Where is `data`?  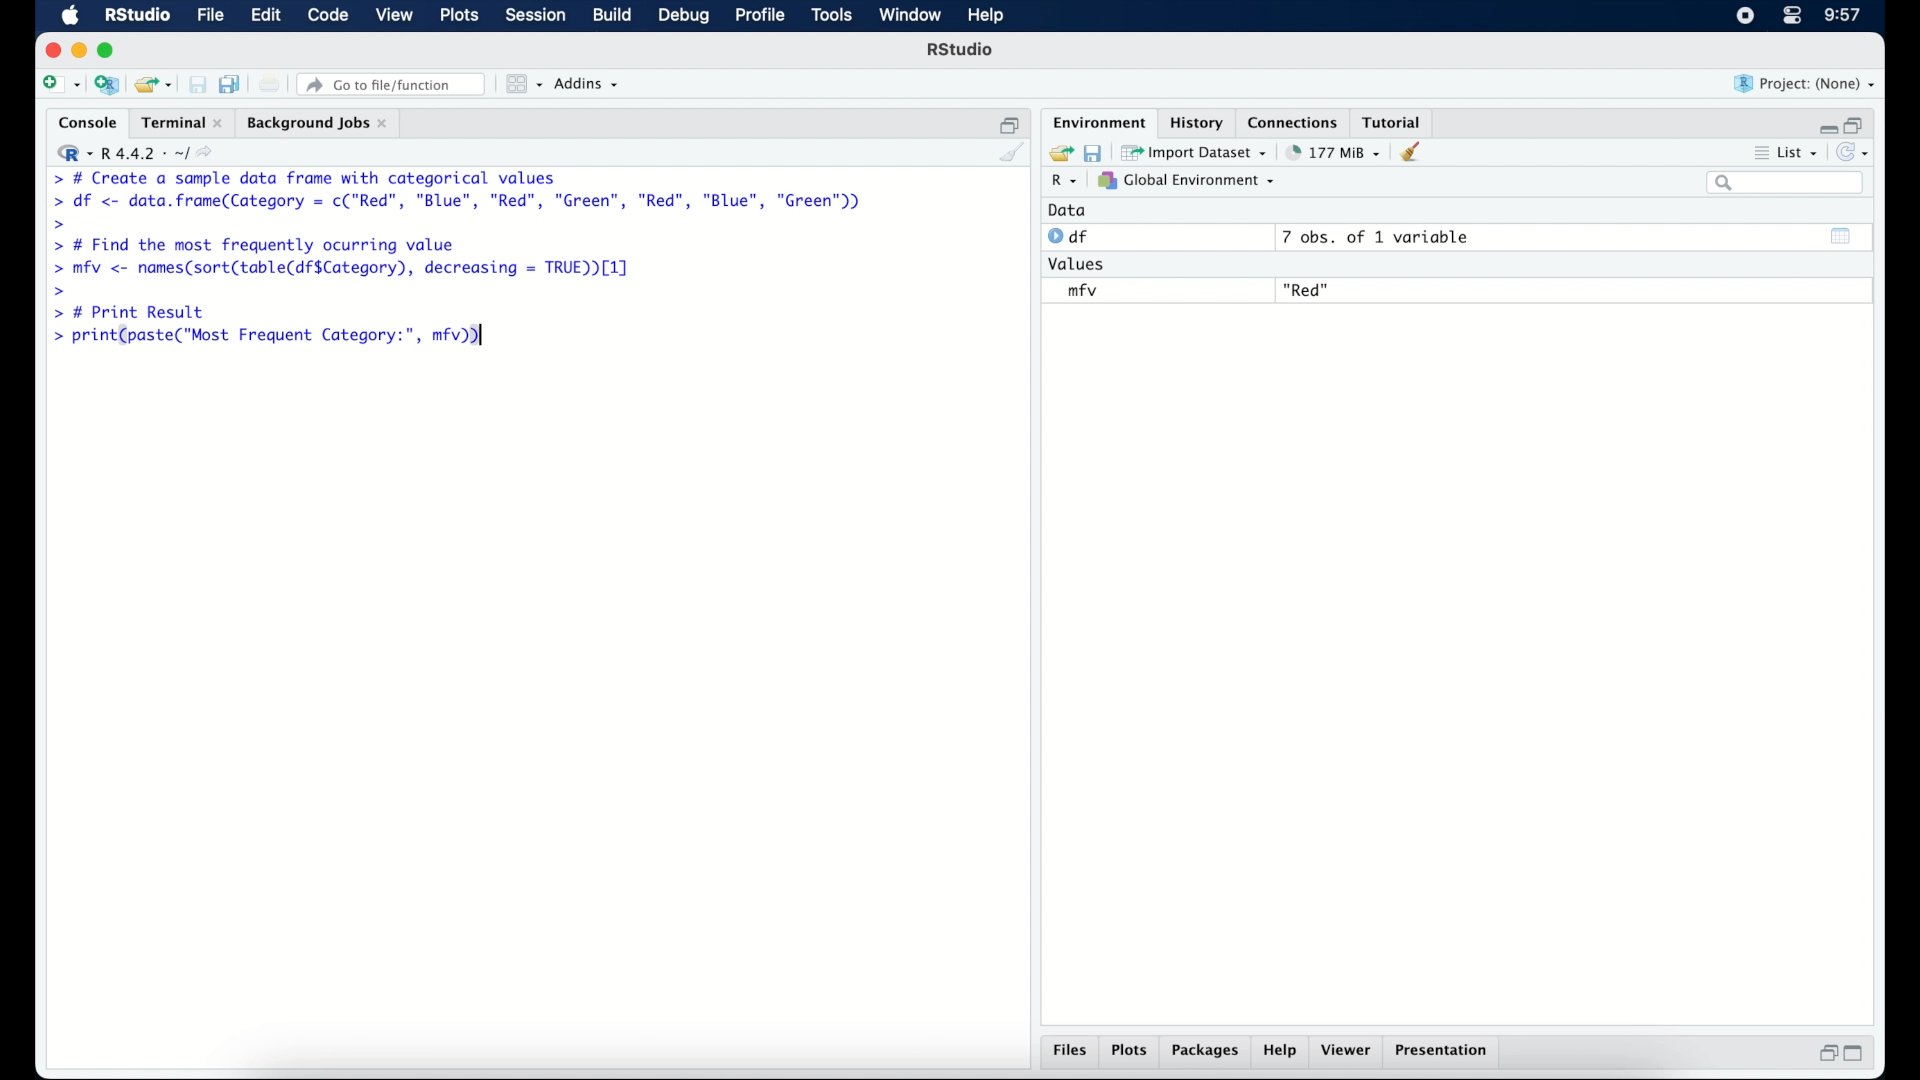 data is located at coordinates (1073, 210).